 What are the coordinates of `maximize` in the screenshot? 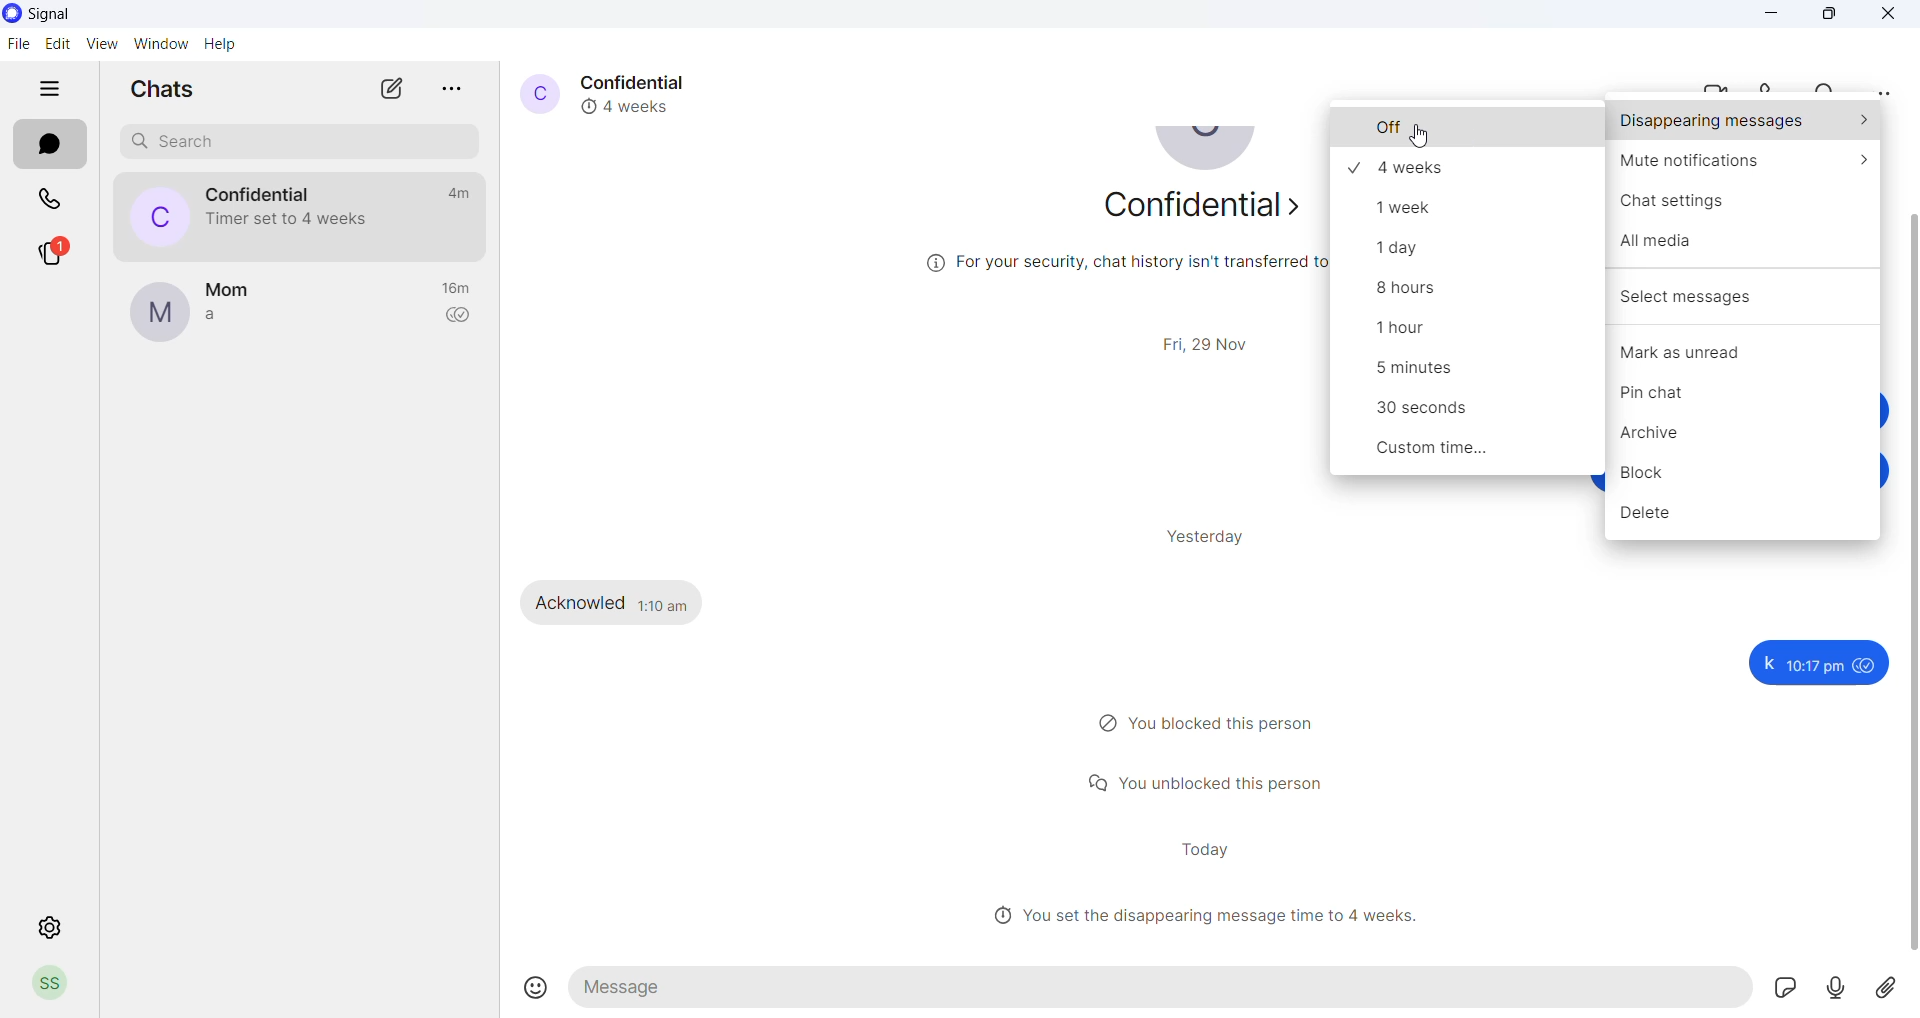 It's located at (1831, 15).